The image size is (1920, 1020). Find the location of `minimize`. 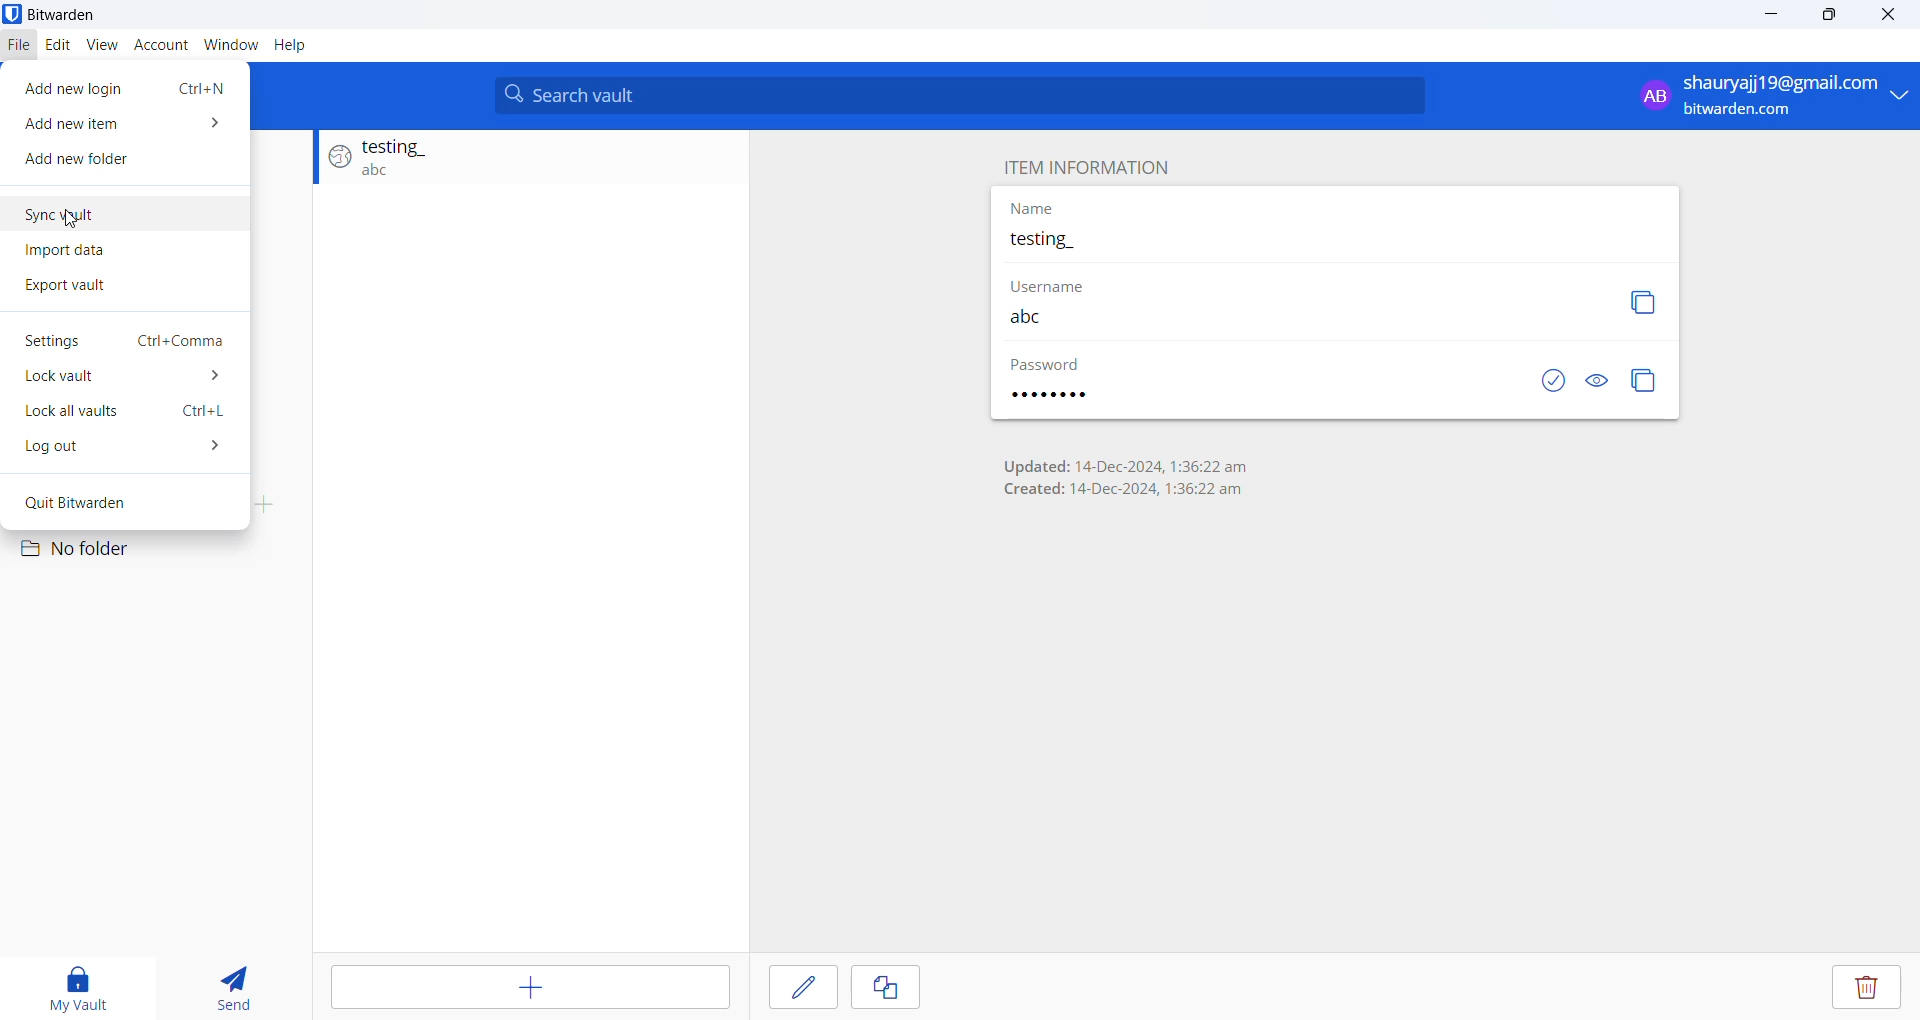

minimize is located at coordinates (1768, 21).